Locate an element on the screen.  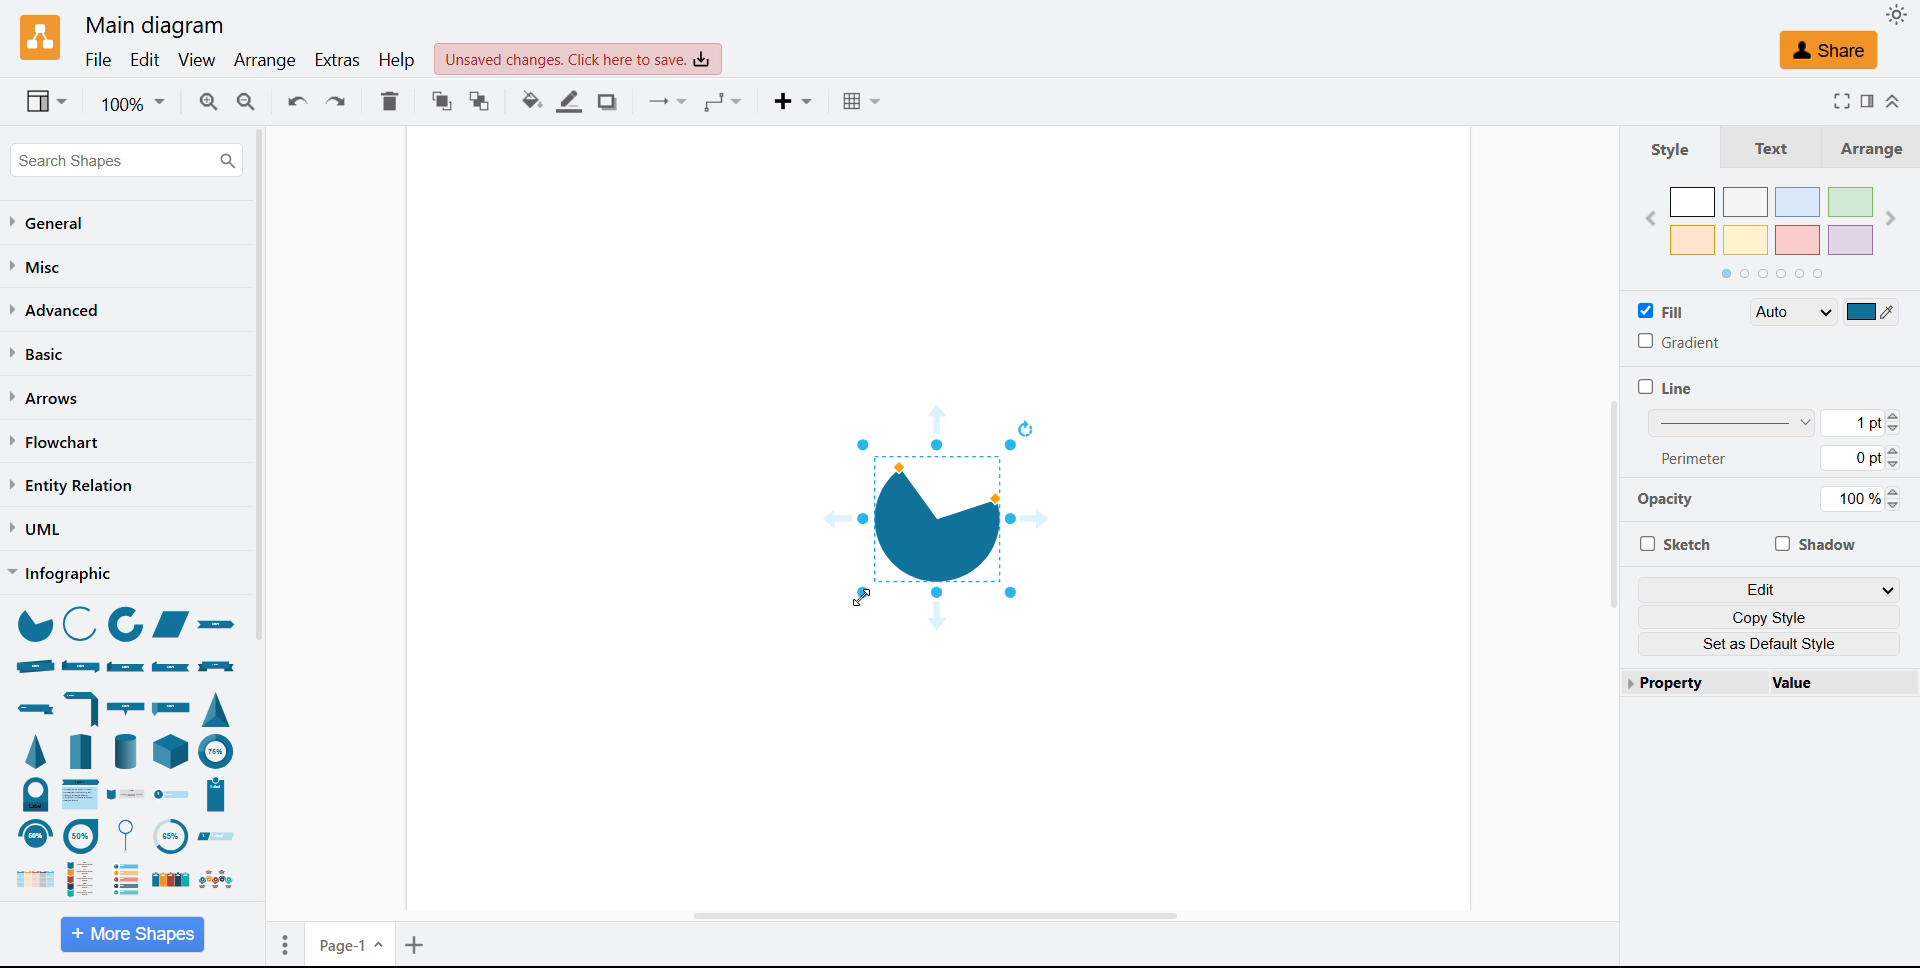
Page 1  is located at coordinates (352, 943).